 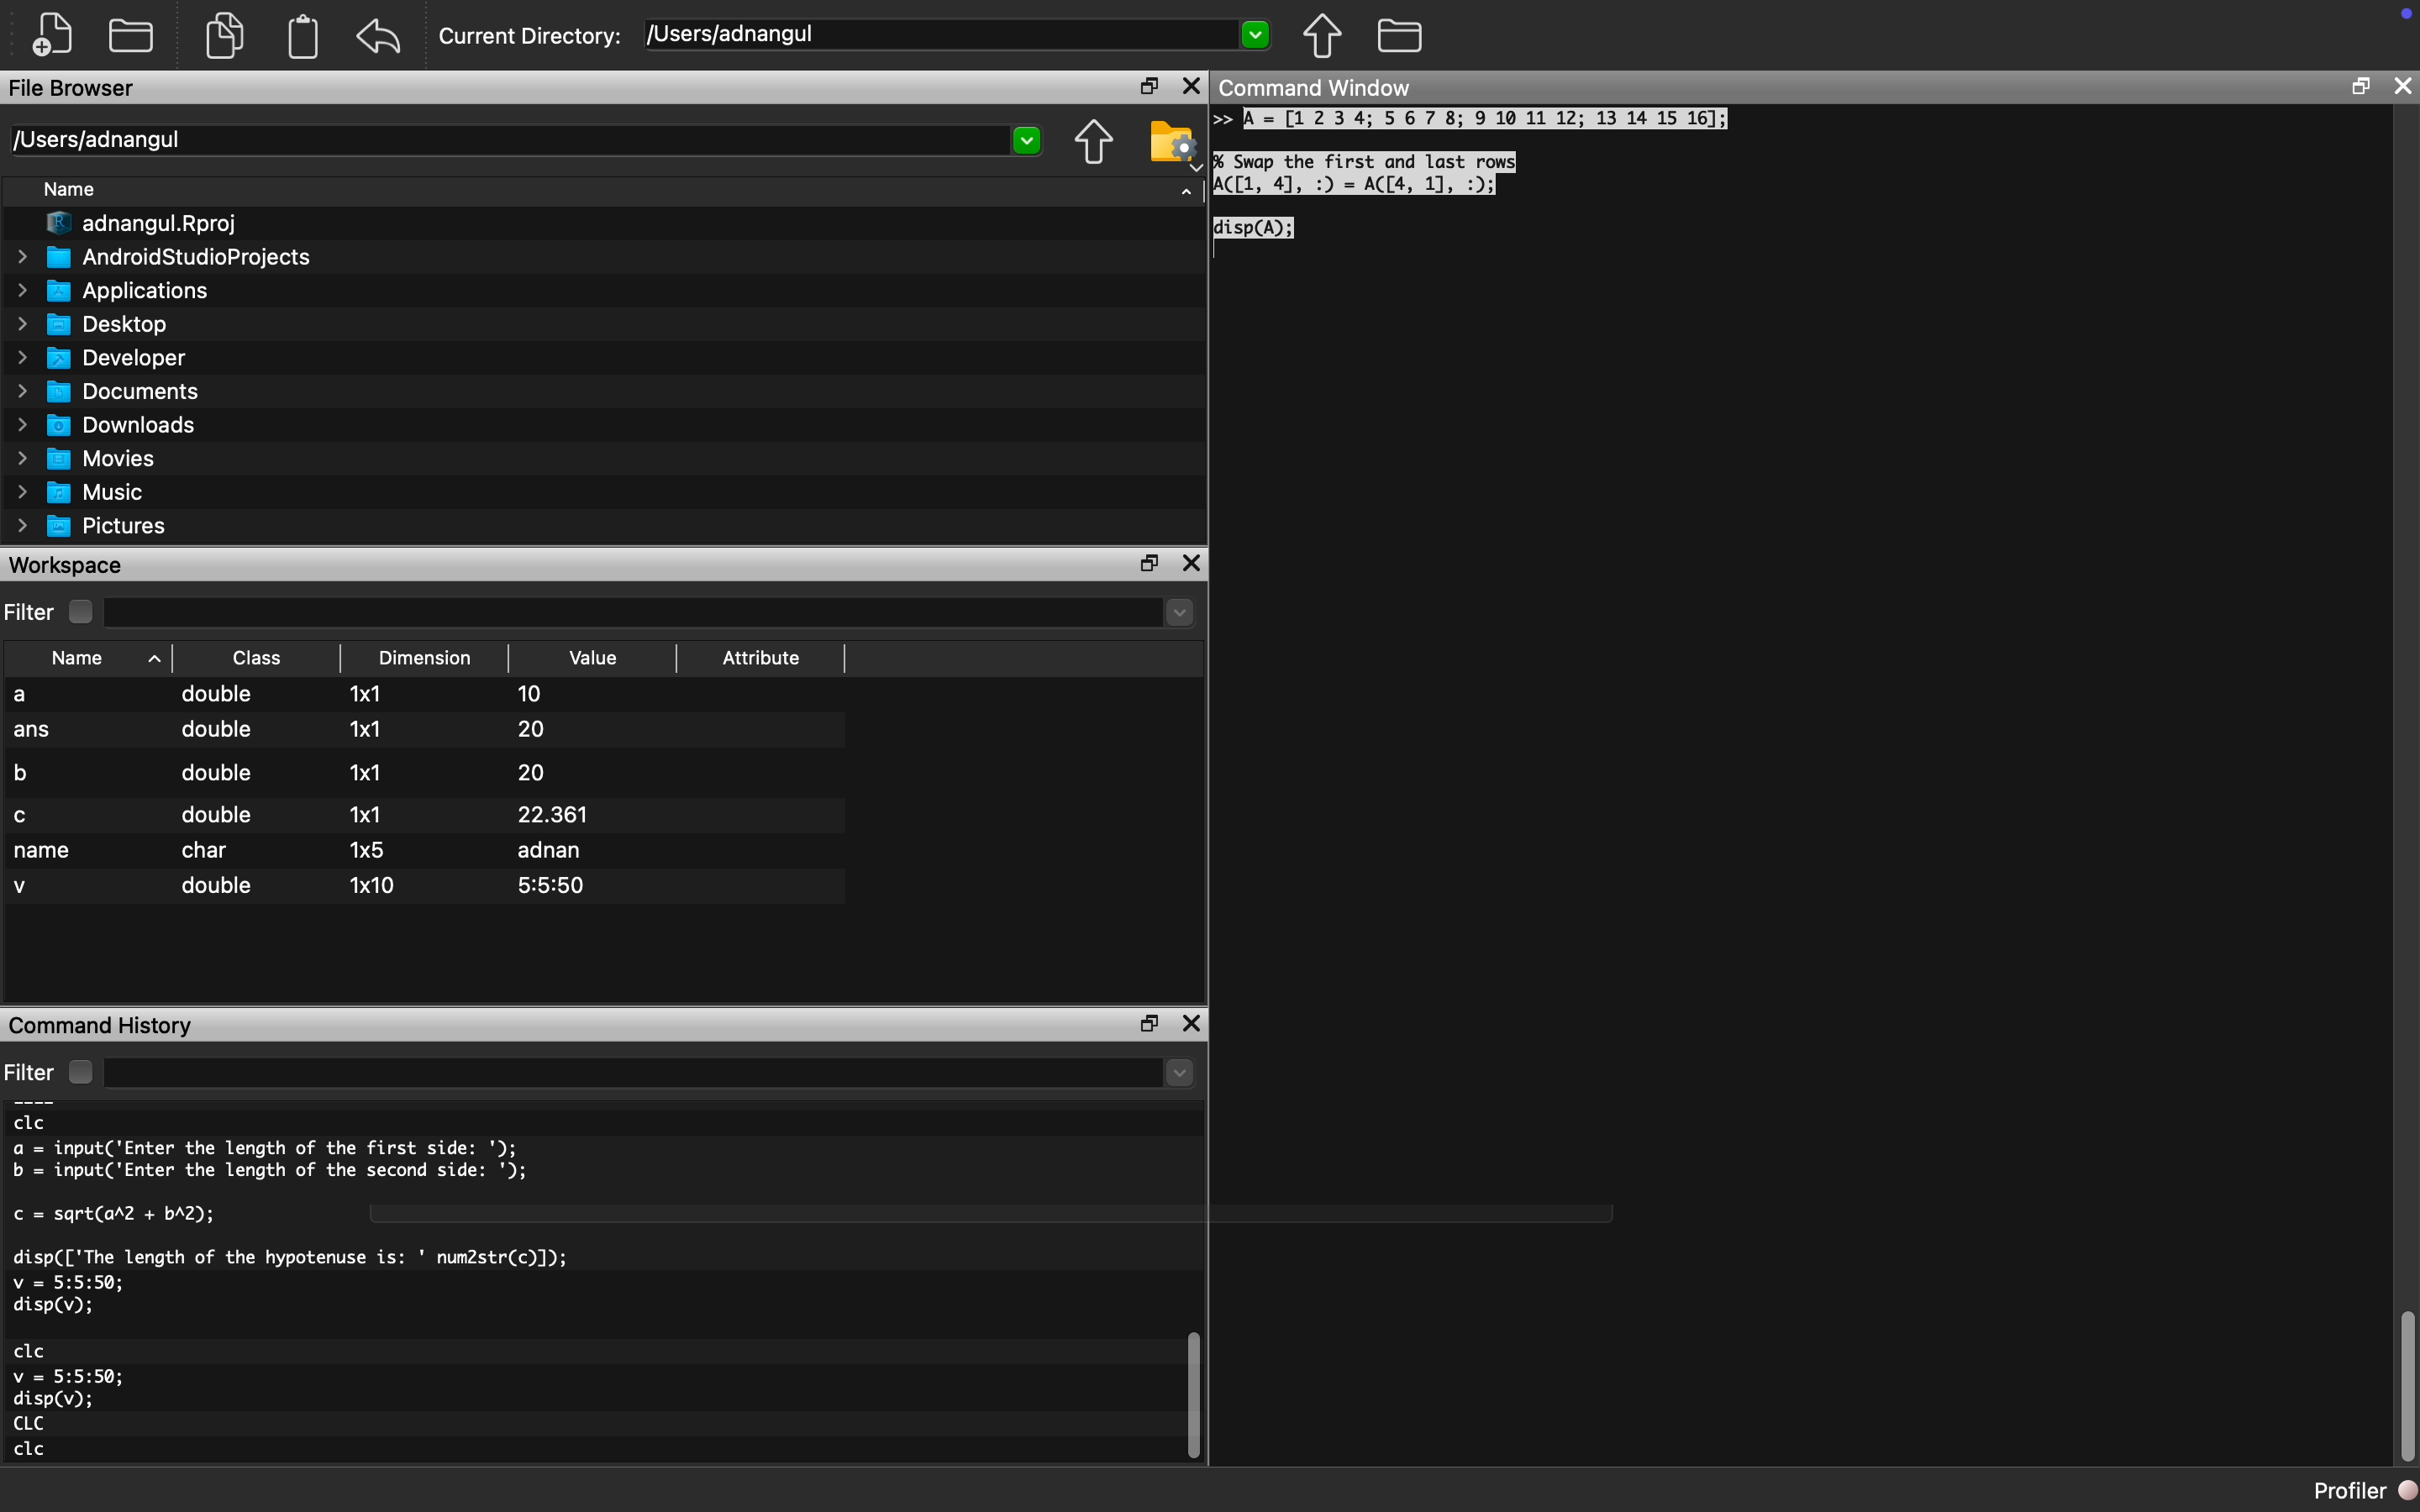 What do you see at coordinates (1195, 1017) in the screenshot?
I see `Close` at bounding box center [1195, 1017].